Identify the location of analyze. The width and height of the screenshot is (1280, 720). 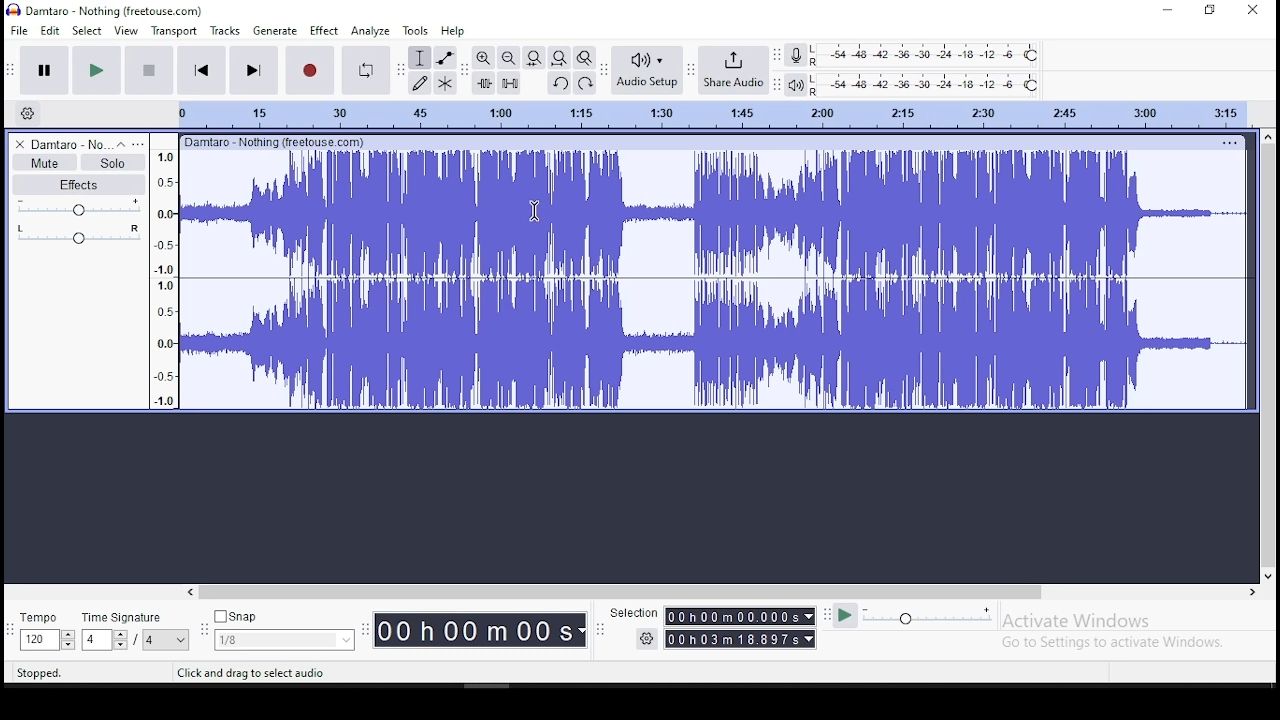
(370, 31).